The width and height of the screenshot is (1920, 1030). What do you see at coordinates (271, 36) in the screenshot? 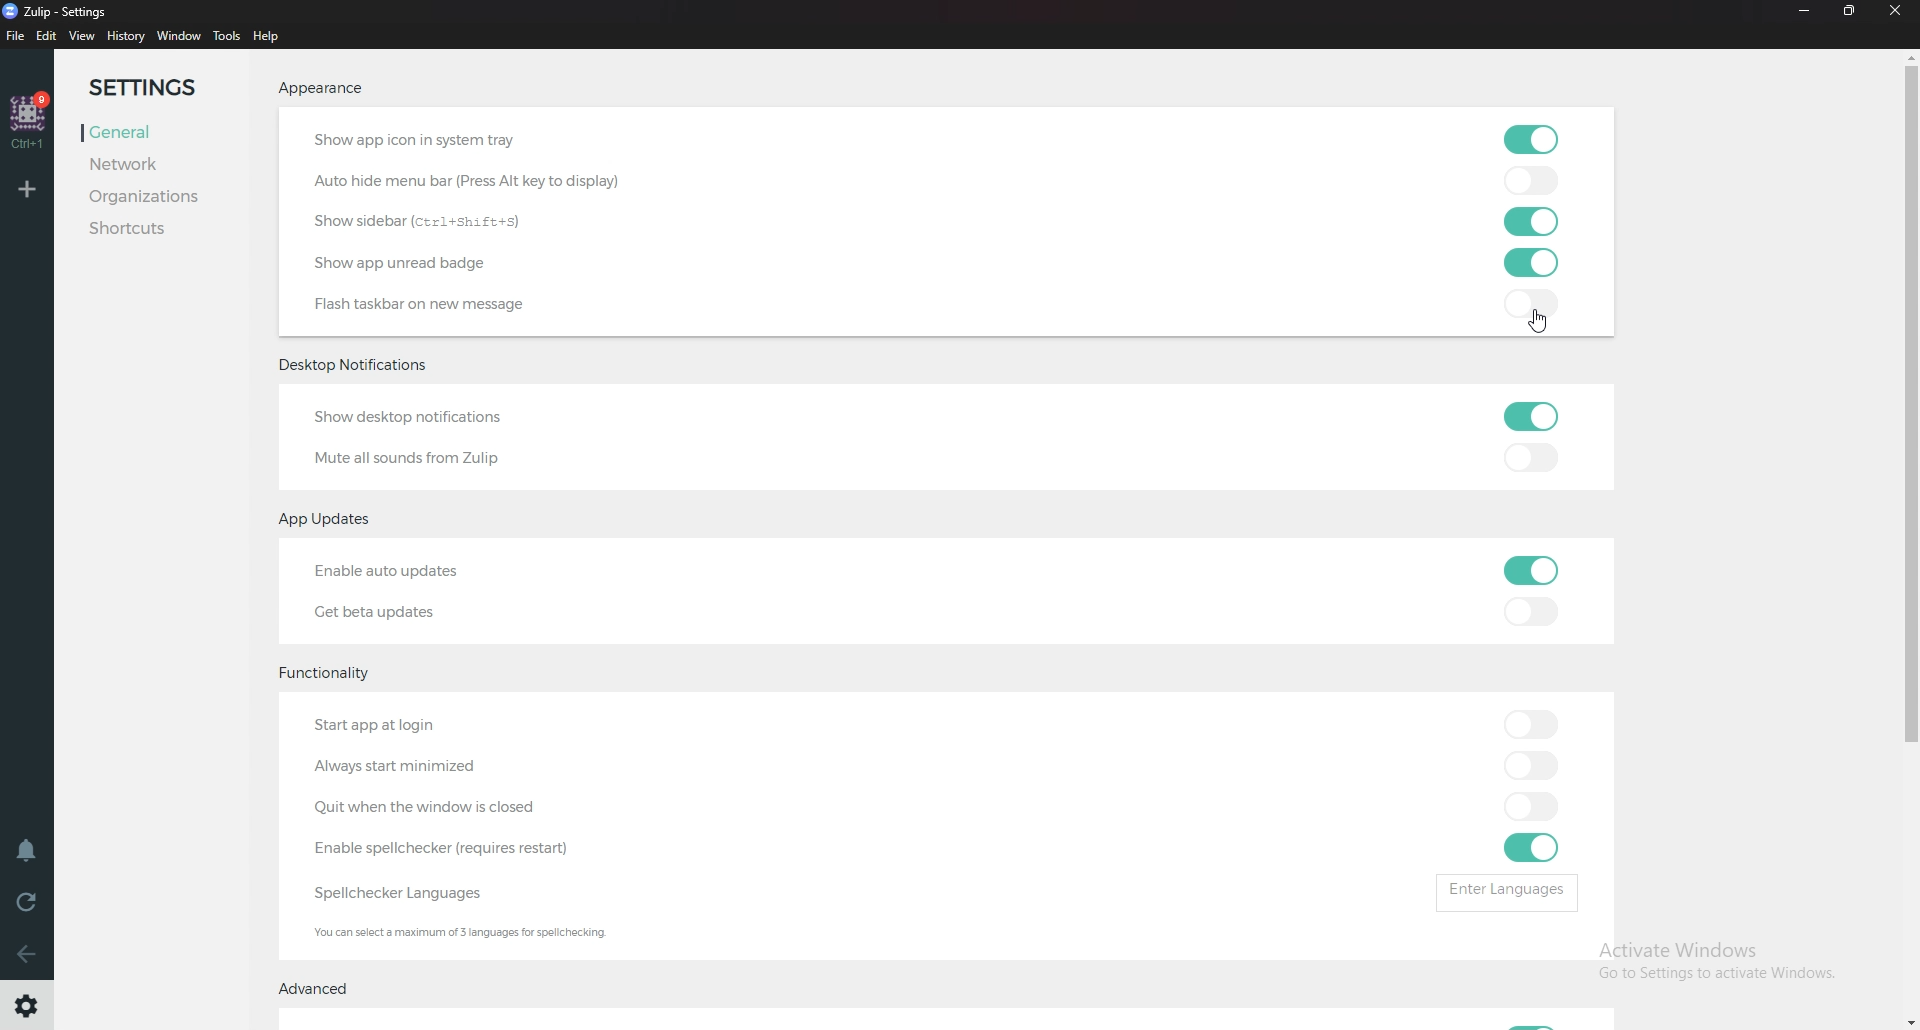
I see `Help` at bounding box center [271, 36].